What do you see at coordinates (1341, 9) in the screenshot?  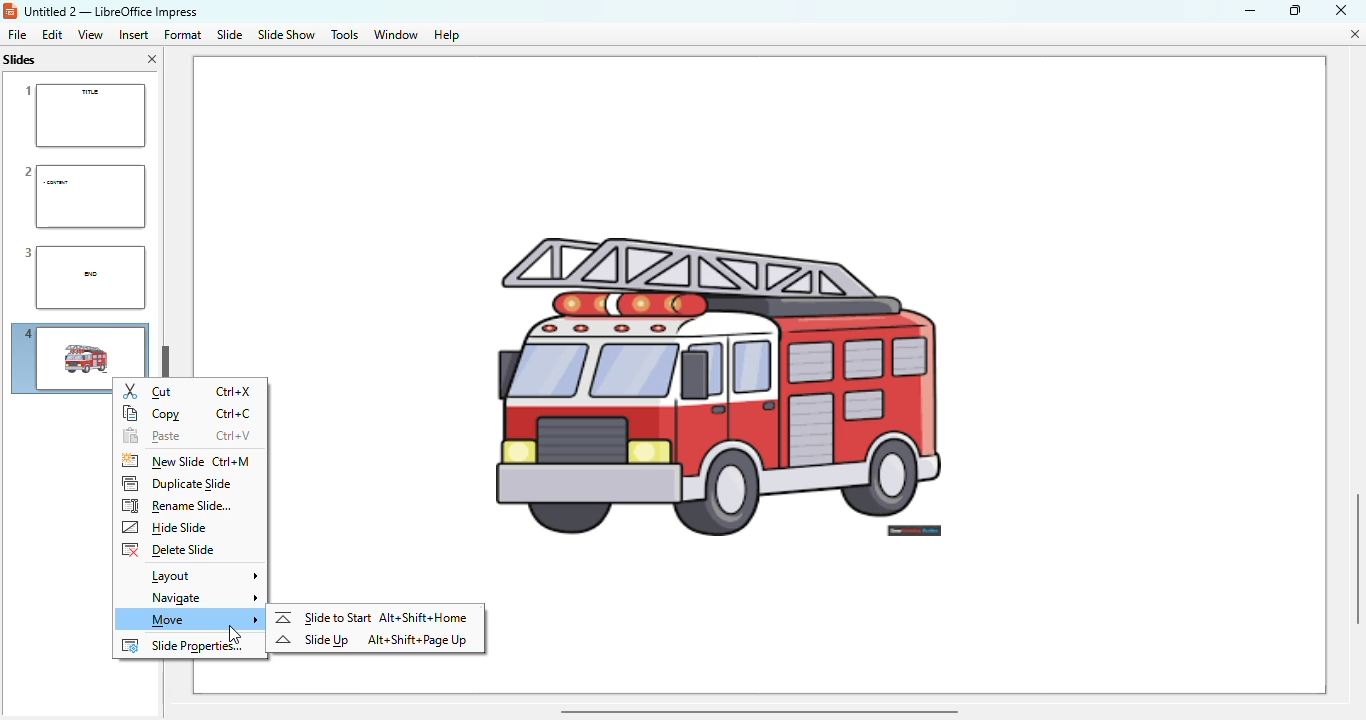 I see `close` at bounding box center [1341, 9].